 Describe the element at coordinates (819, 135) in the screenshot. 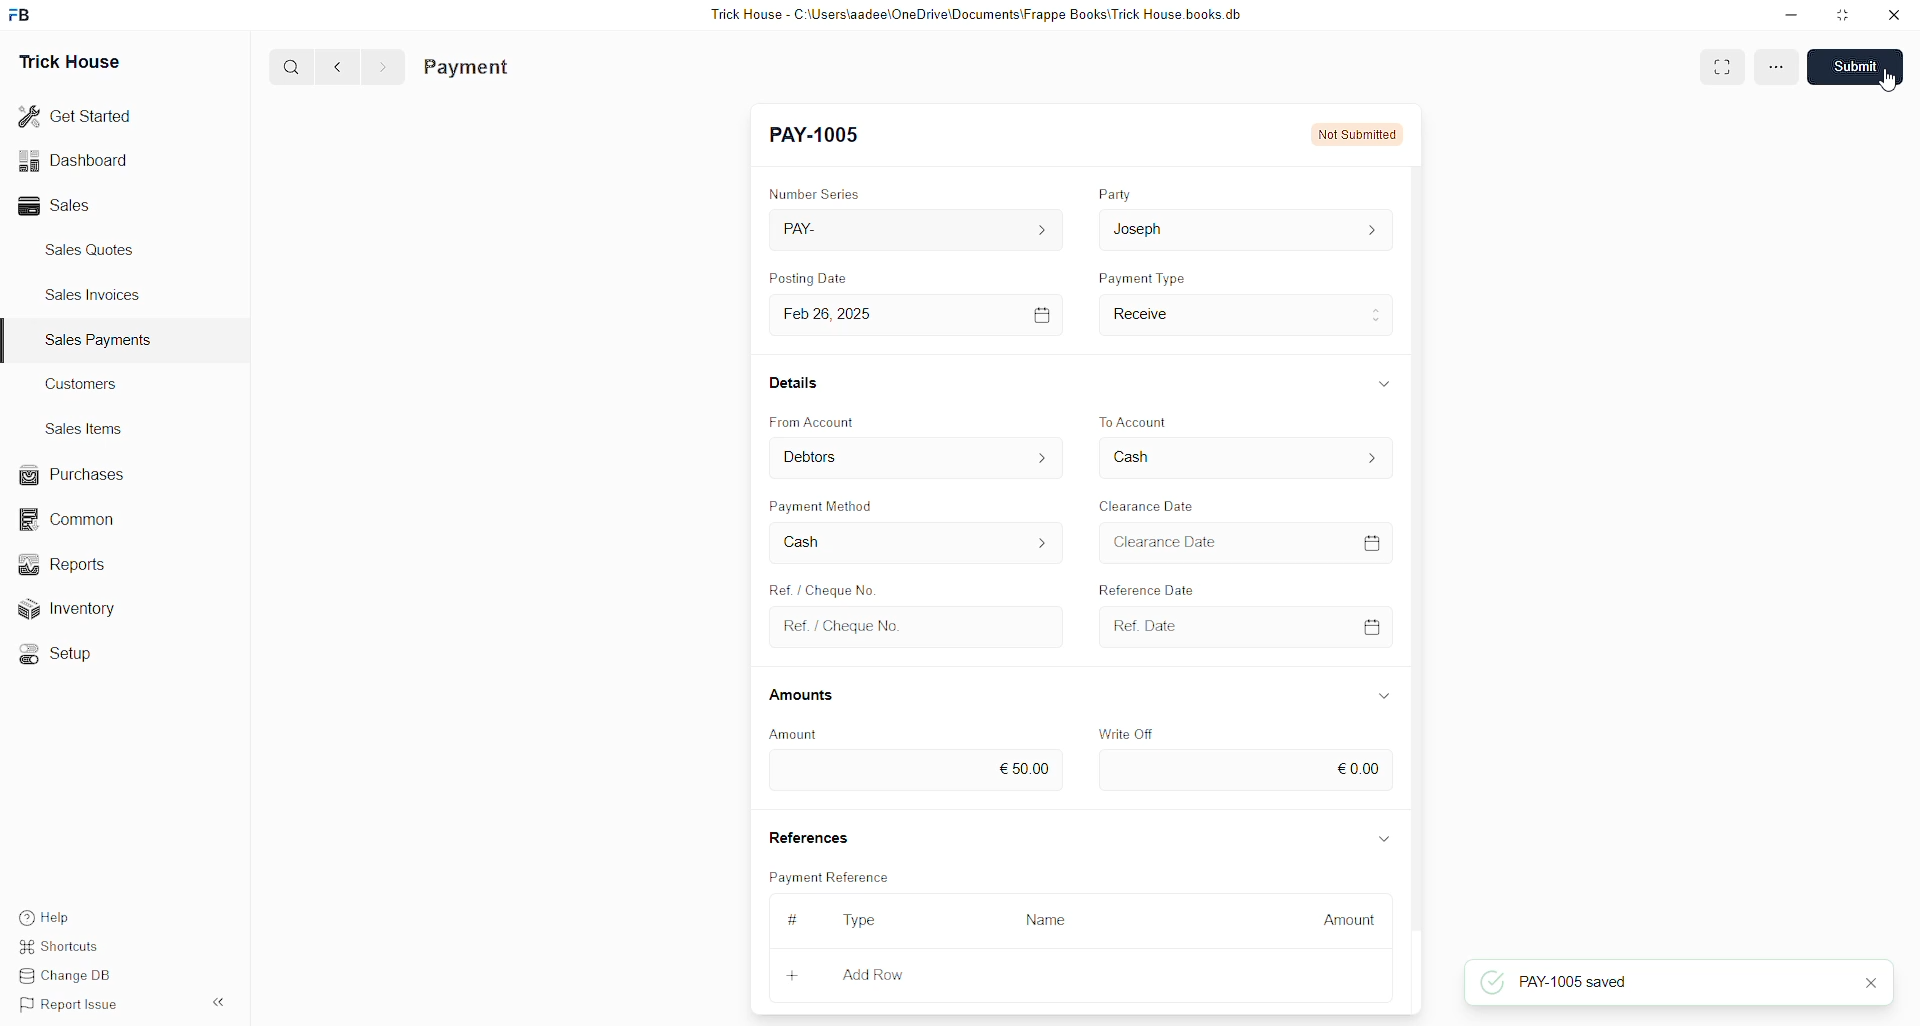

I see `New Entry` at that location.